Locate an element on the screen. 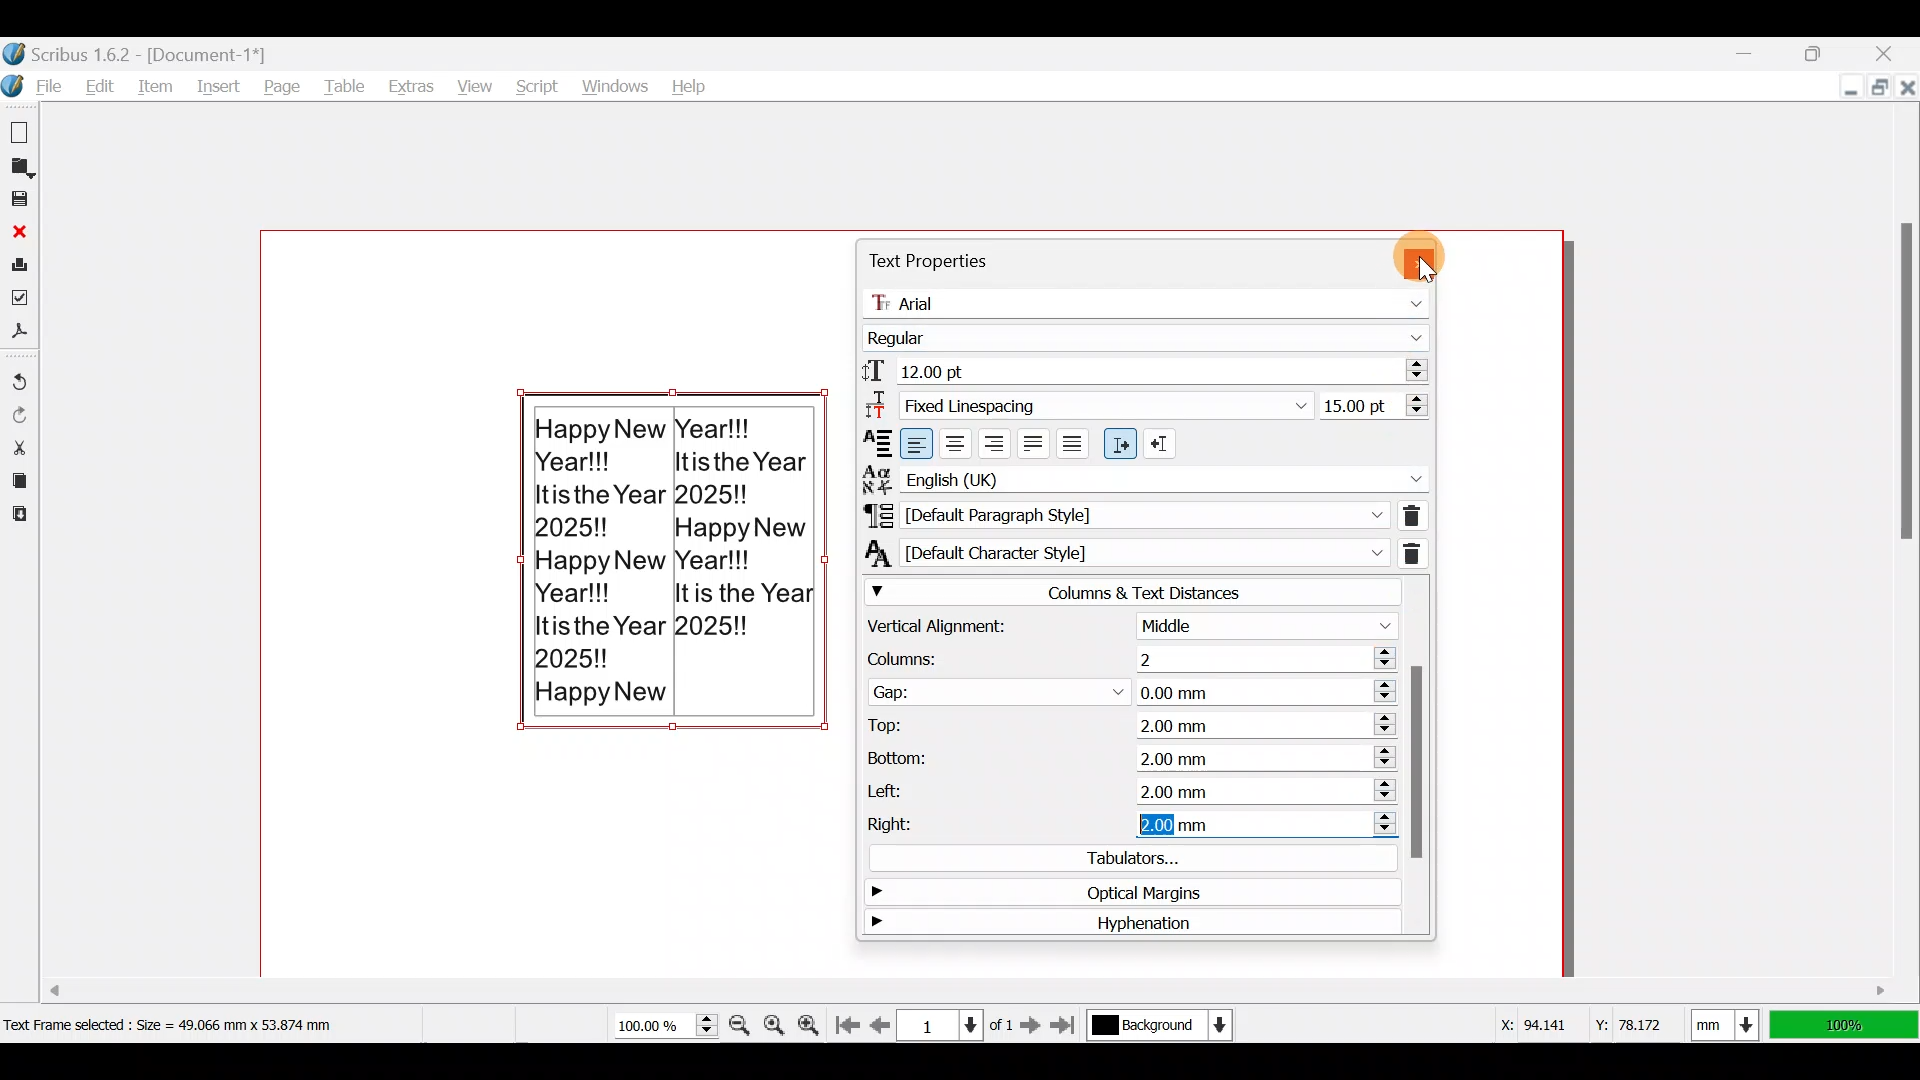 The width and height of the screenshot is (1920, 1080). 100% zoom ratio is located at coordinates (1848, 1025).